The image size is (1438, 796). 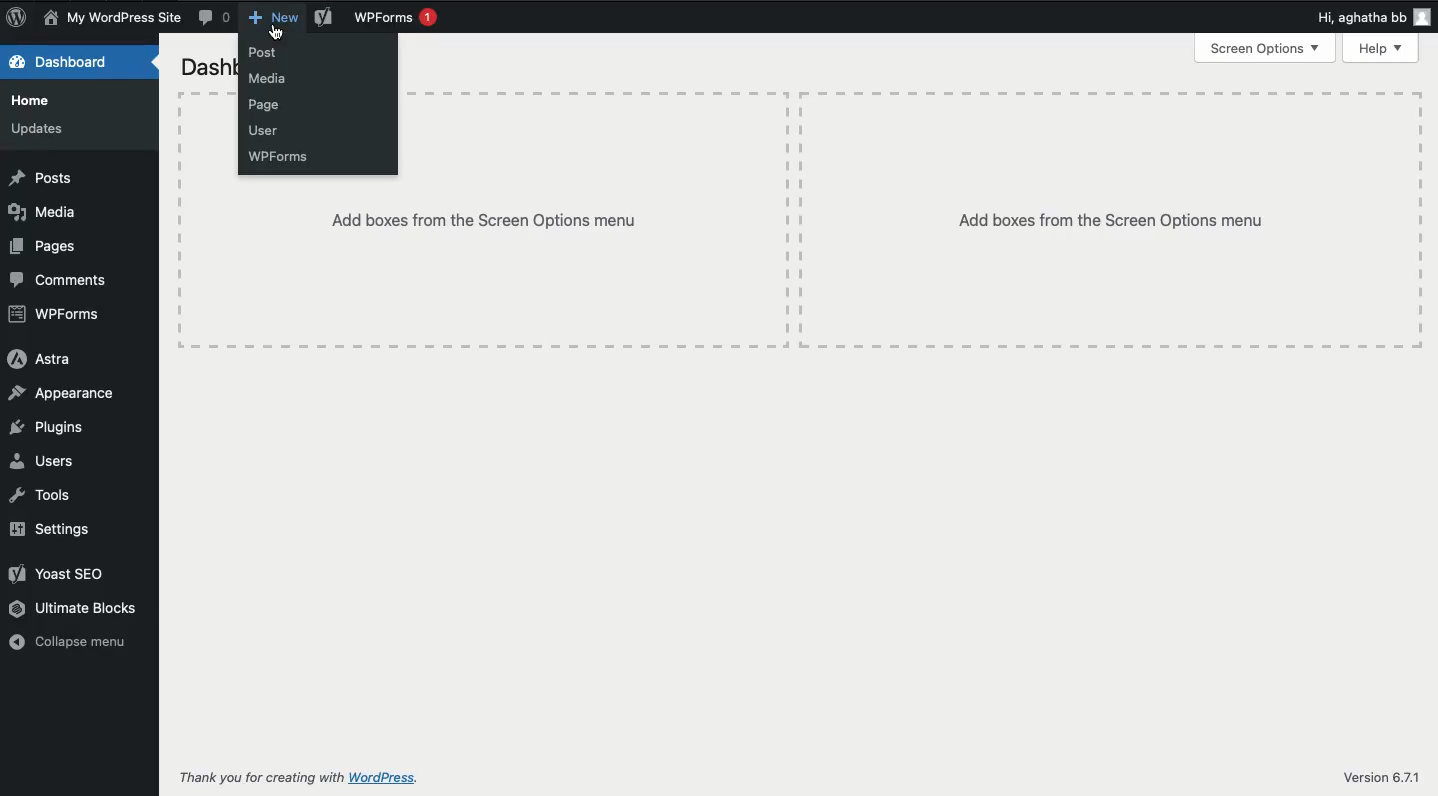 What do you see at coordinates (1110, 220) in the screenshot?
I see `Add boxes from the screen options menu` at bounding box center [1110, 220].